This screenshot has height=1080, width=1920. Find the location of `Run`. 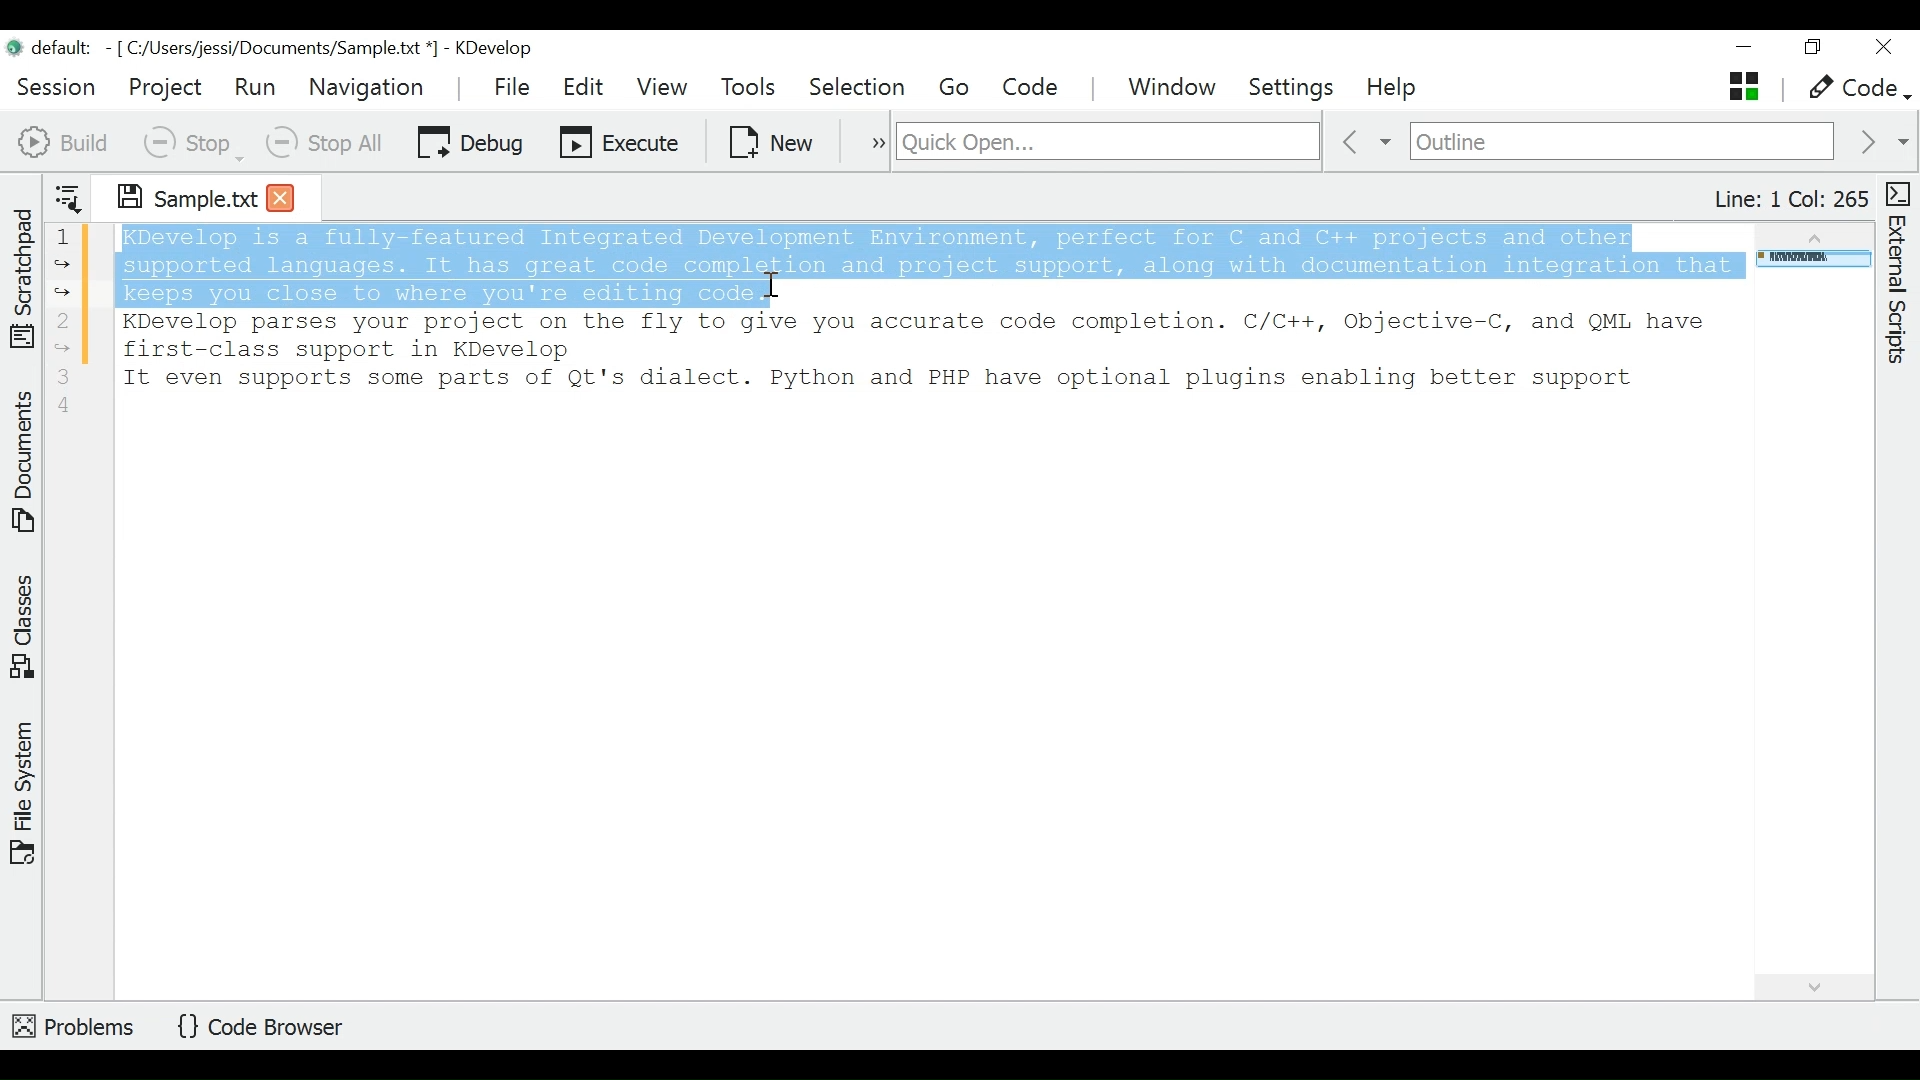

Run is located at coordinates (255, 86).